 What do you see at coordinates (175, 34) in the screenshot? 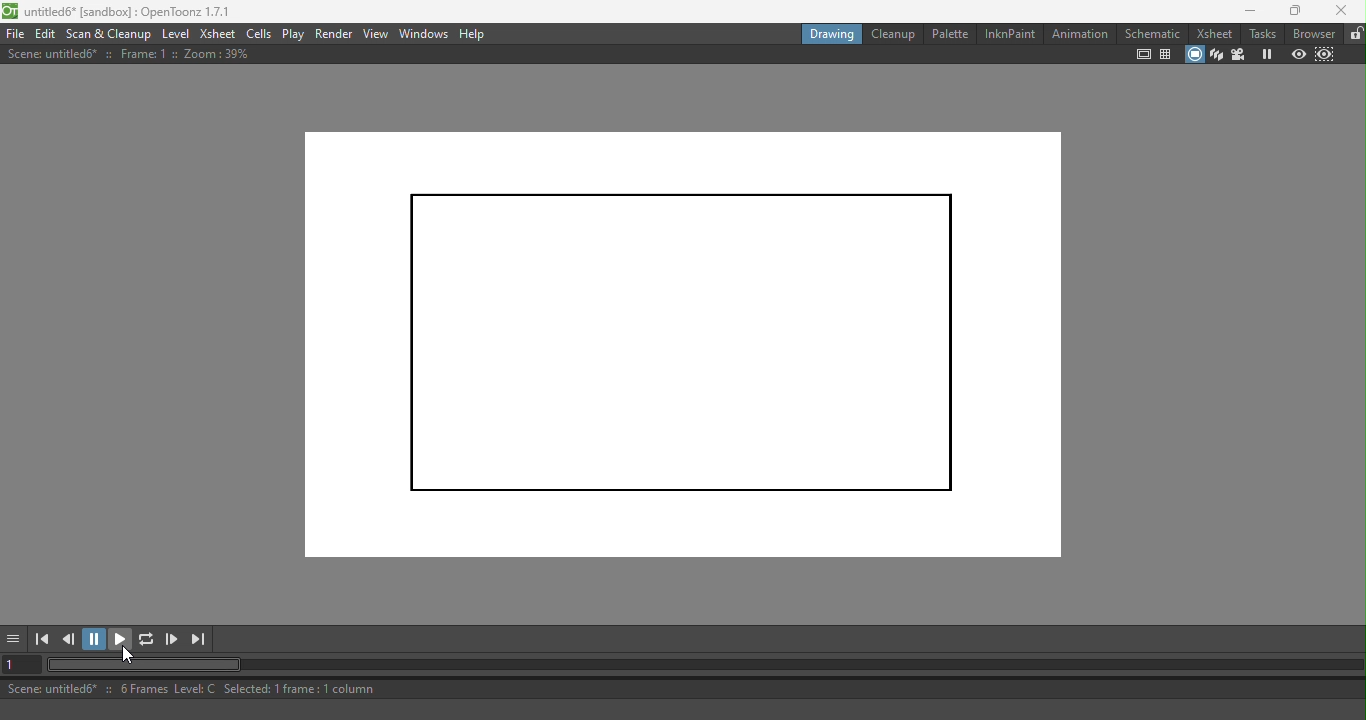
I see `Level` at bounding box center [175, 34].